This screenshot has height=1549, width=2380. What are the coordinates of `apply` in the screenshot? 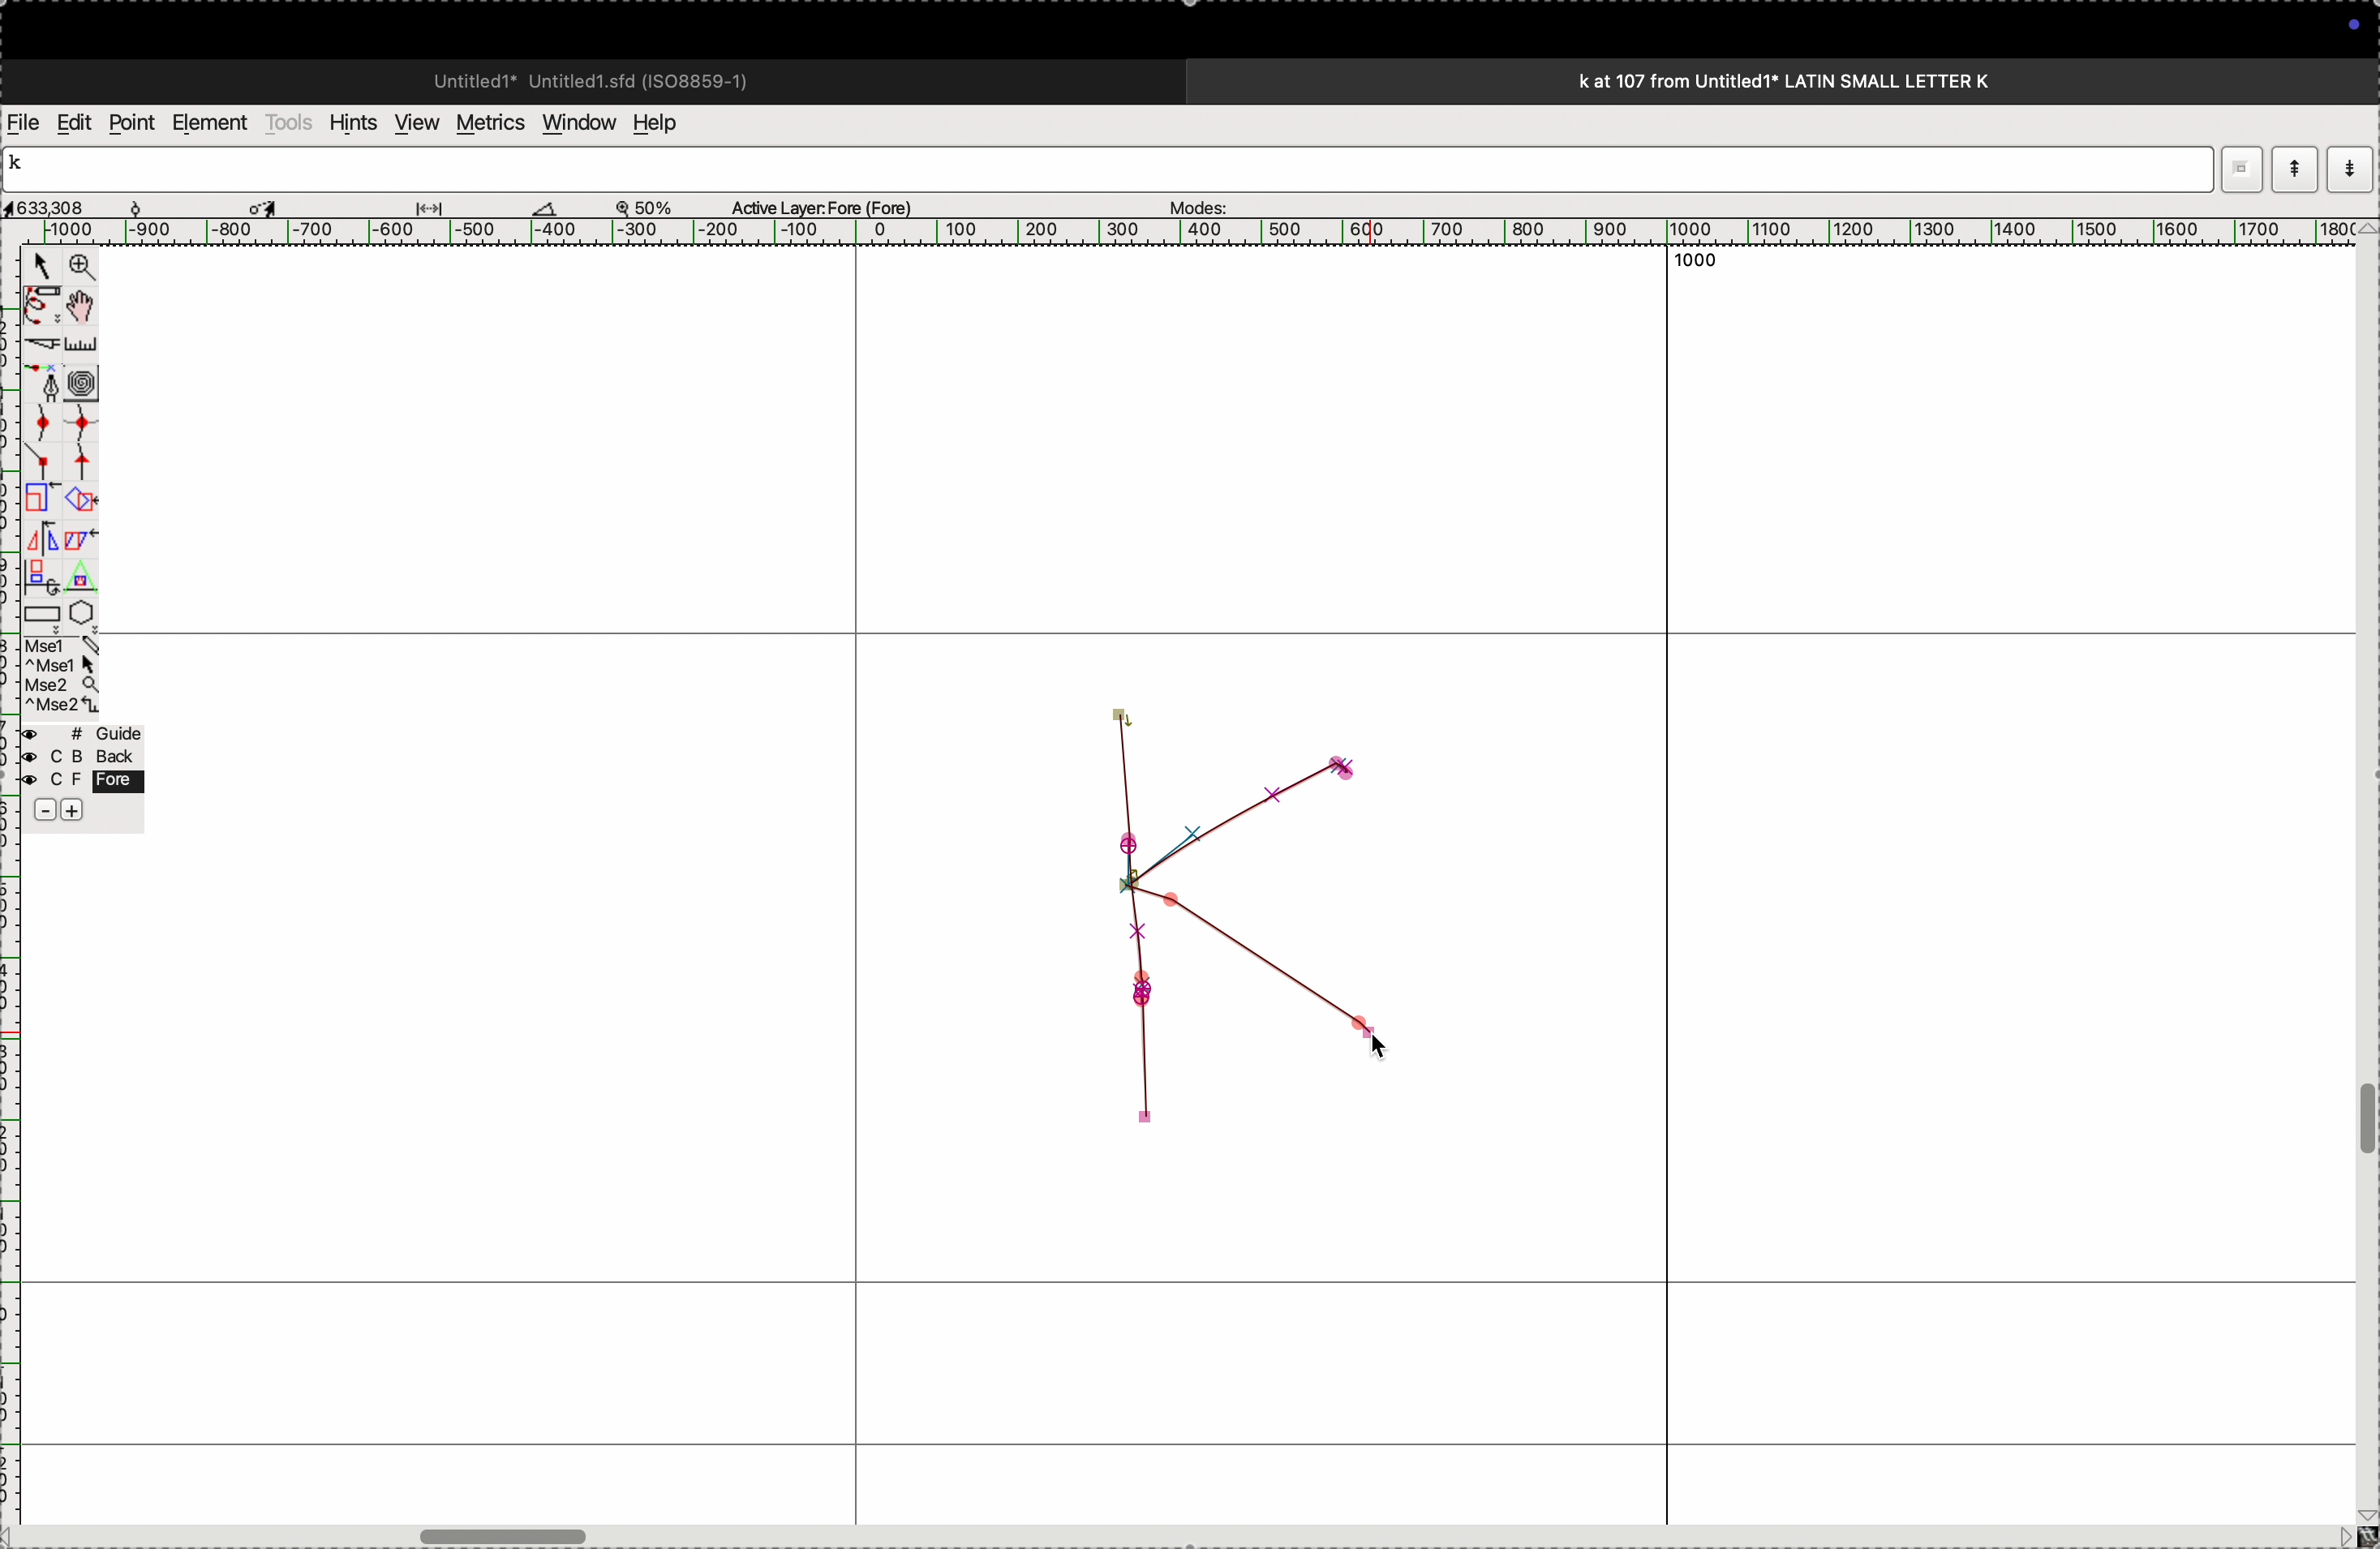 It's located at (81, 553).